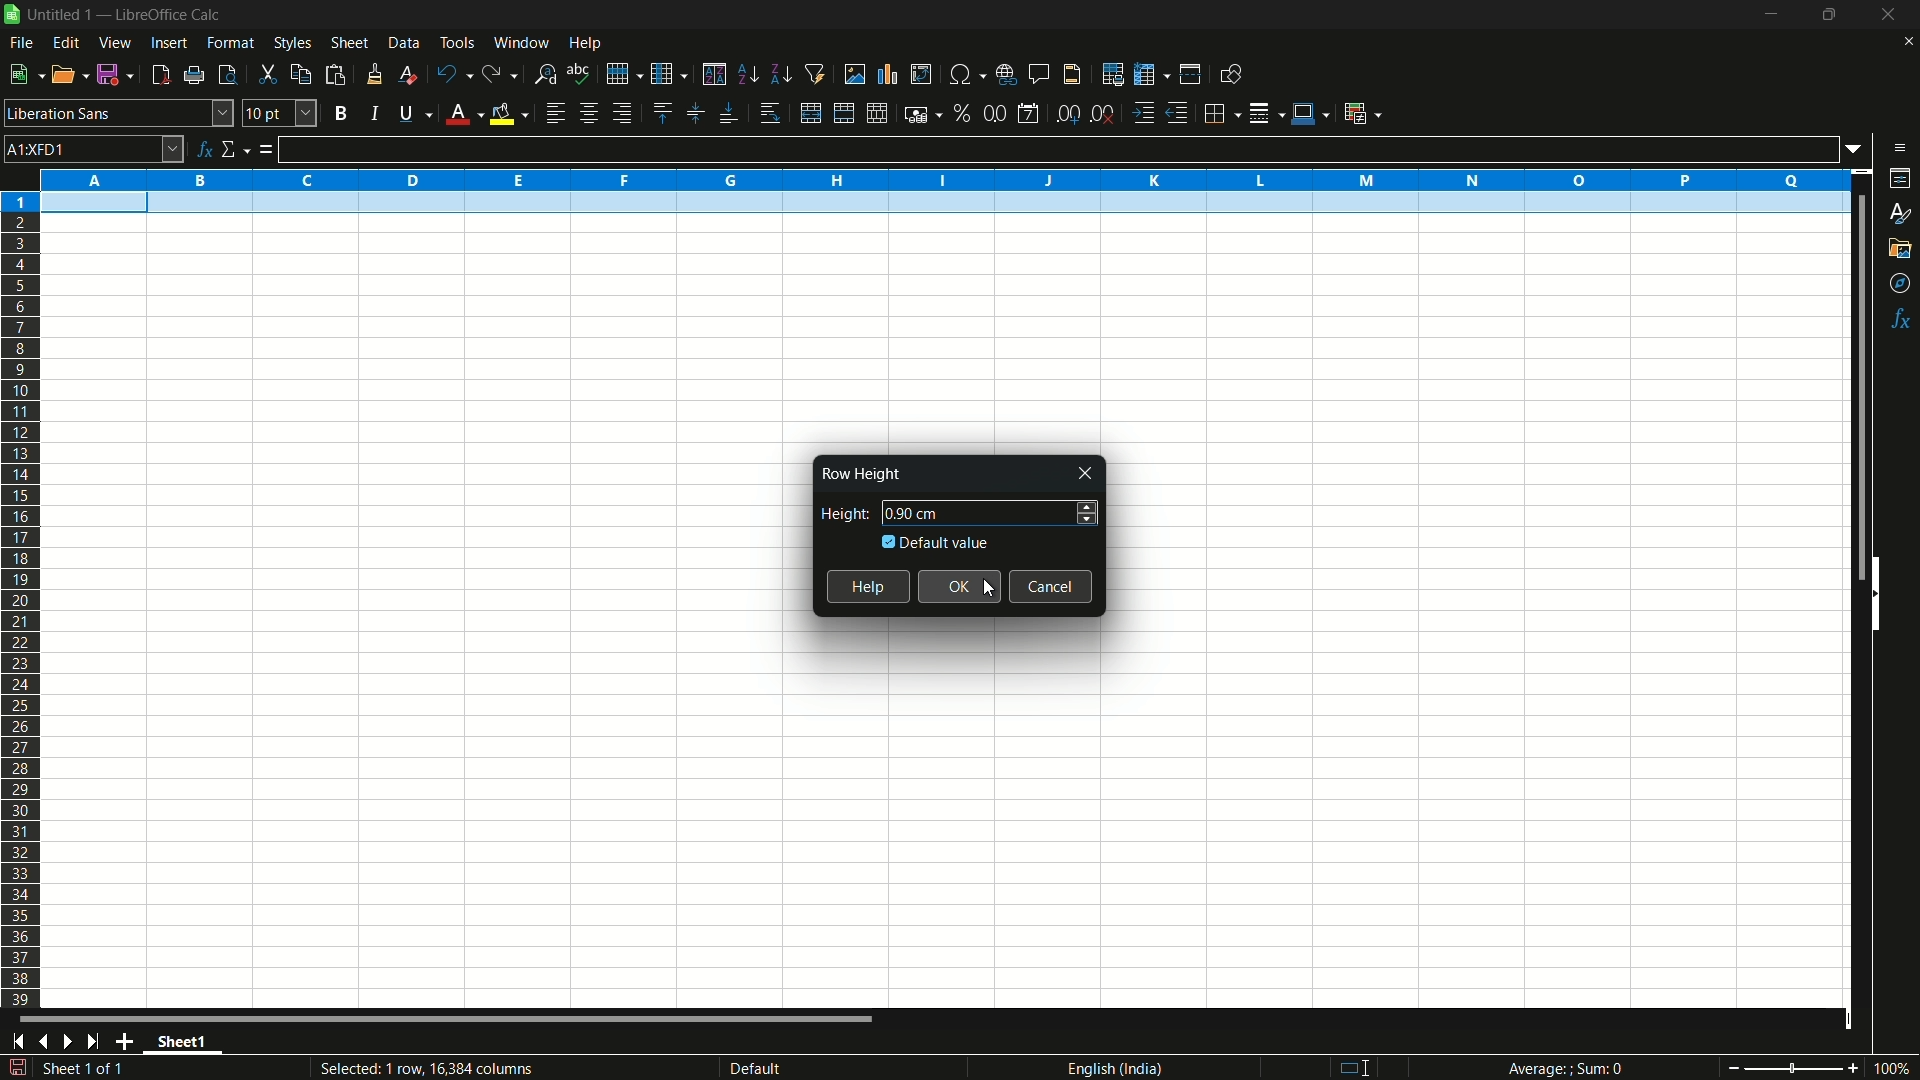 The image size is (1920, 1080). Describe the element at coordinates (373, 113) in the screenshot. I see `italic` at that location.